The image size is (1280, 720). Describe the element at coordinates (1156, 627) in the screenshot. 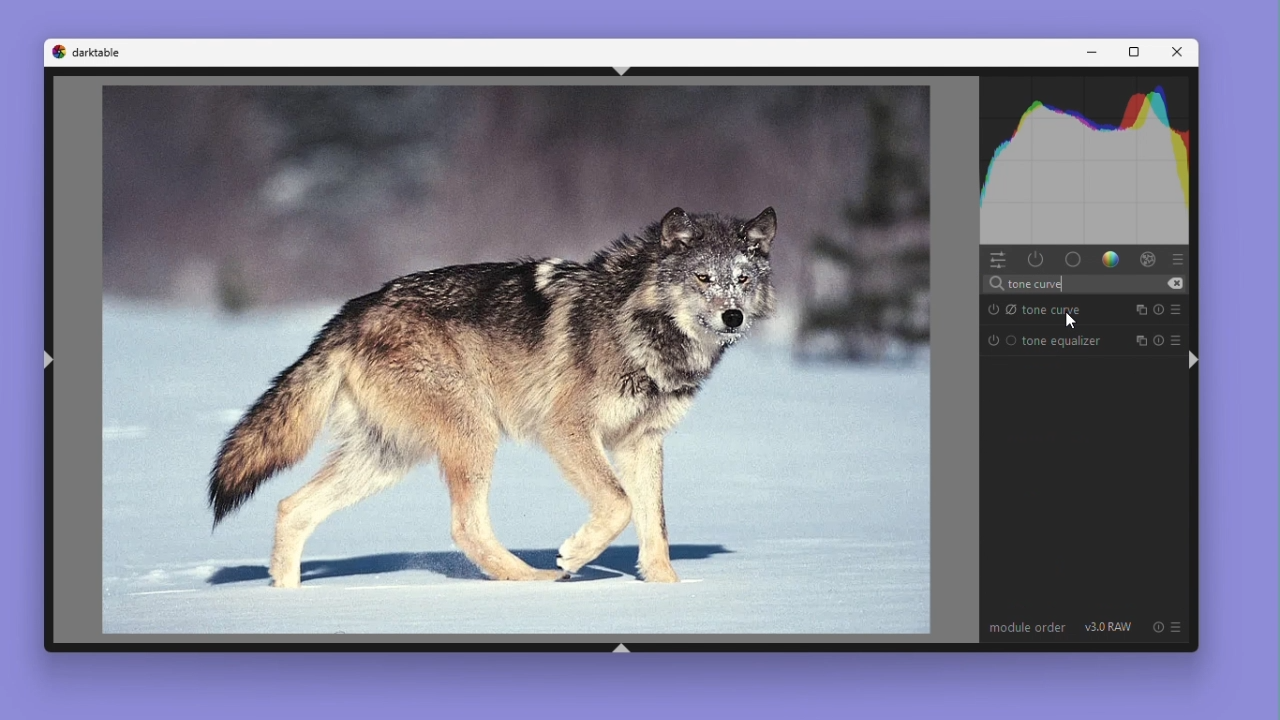

I see `Reset` at that location.